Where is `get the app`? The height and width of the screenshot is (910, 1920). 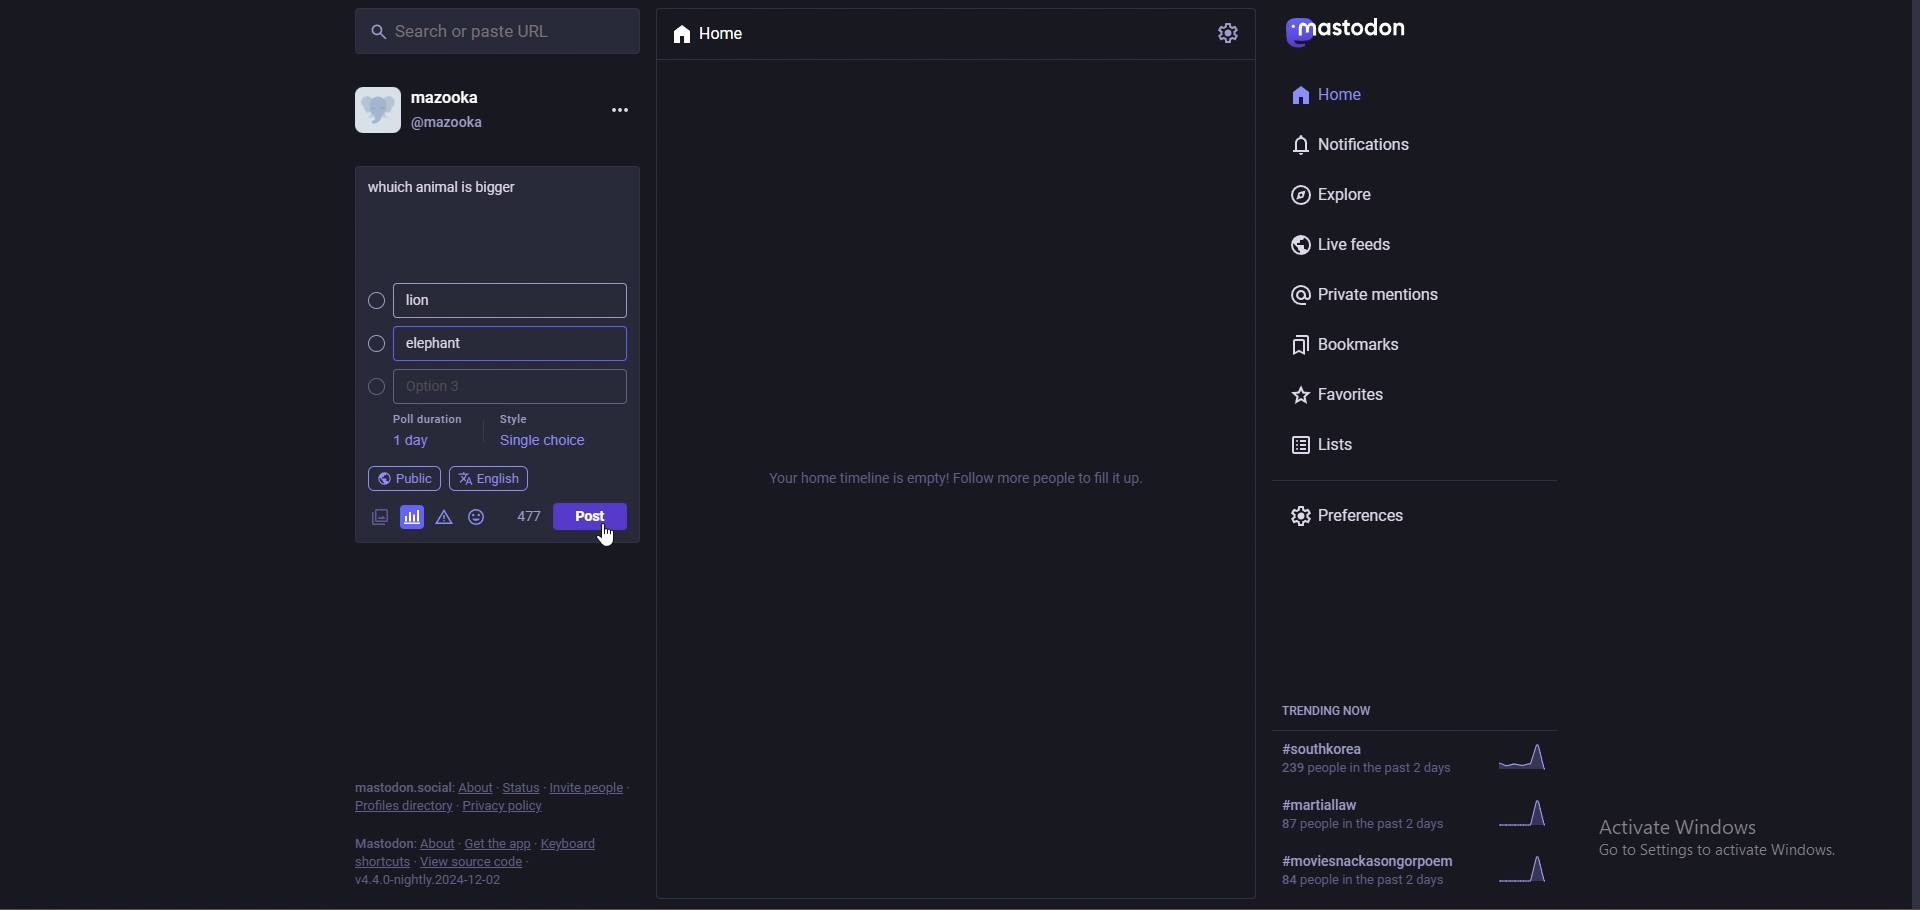
get the app is located at coordinates (497, 844).